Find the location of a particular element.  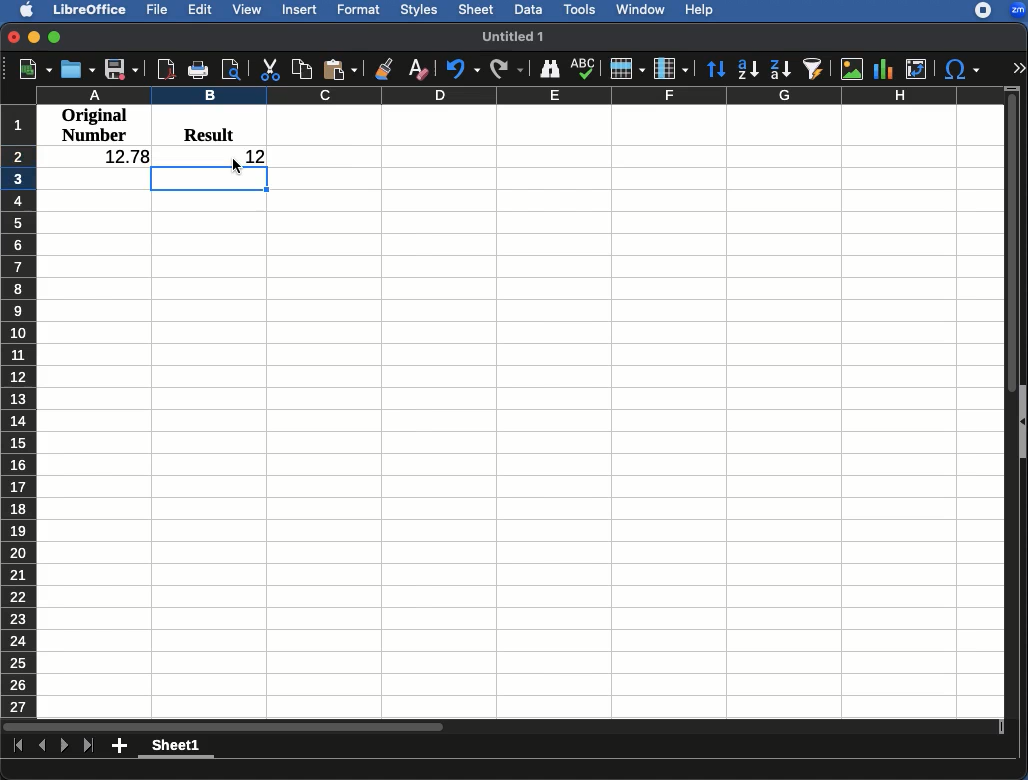

Sheet is located at coordinates (478, 11).